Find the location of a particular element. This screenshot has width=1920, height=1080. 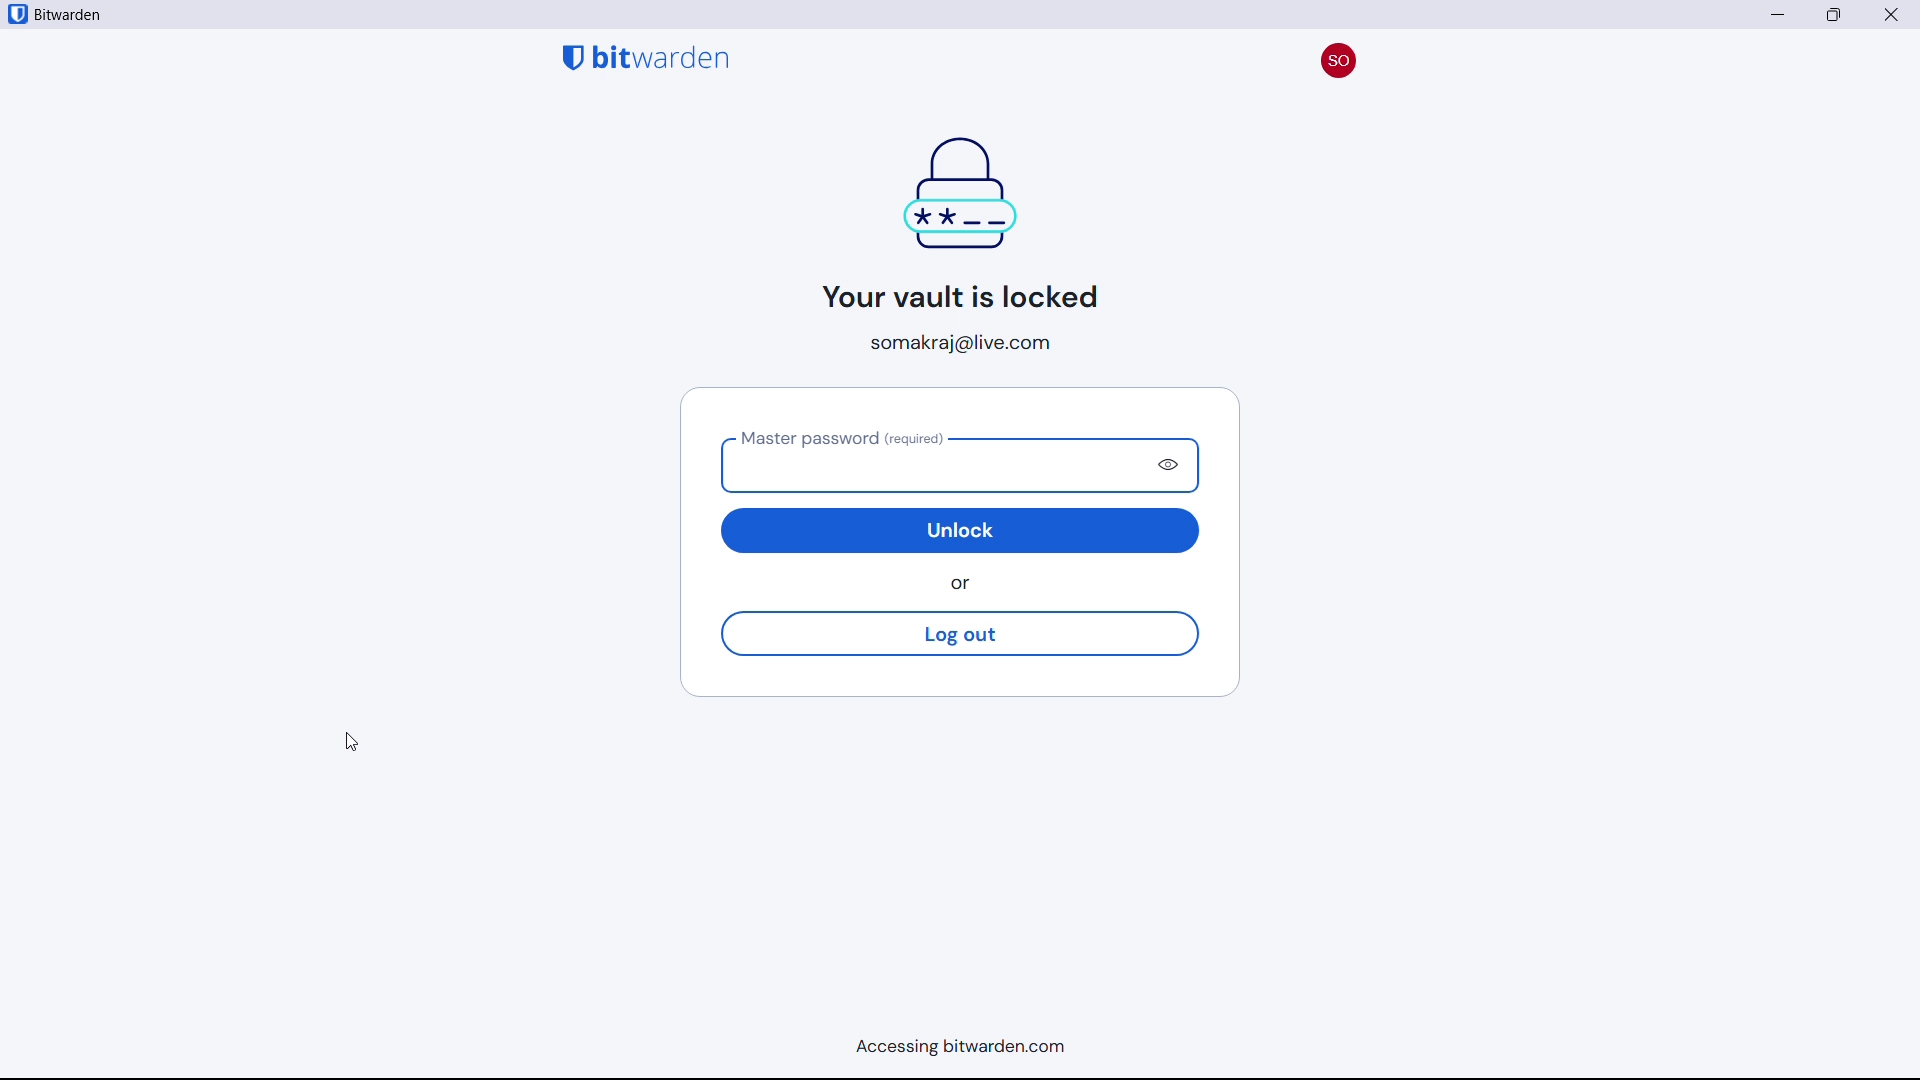

or is located at coordinates (966, 584).